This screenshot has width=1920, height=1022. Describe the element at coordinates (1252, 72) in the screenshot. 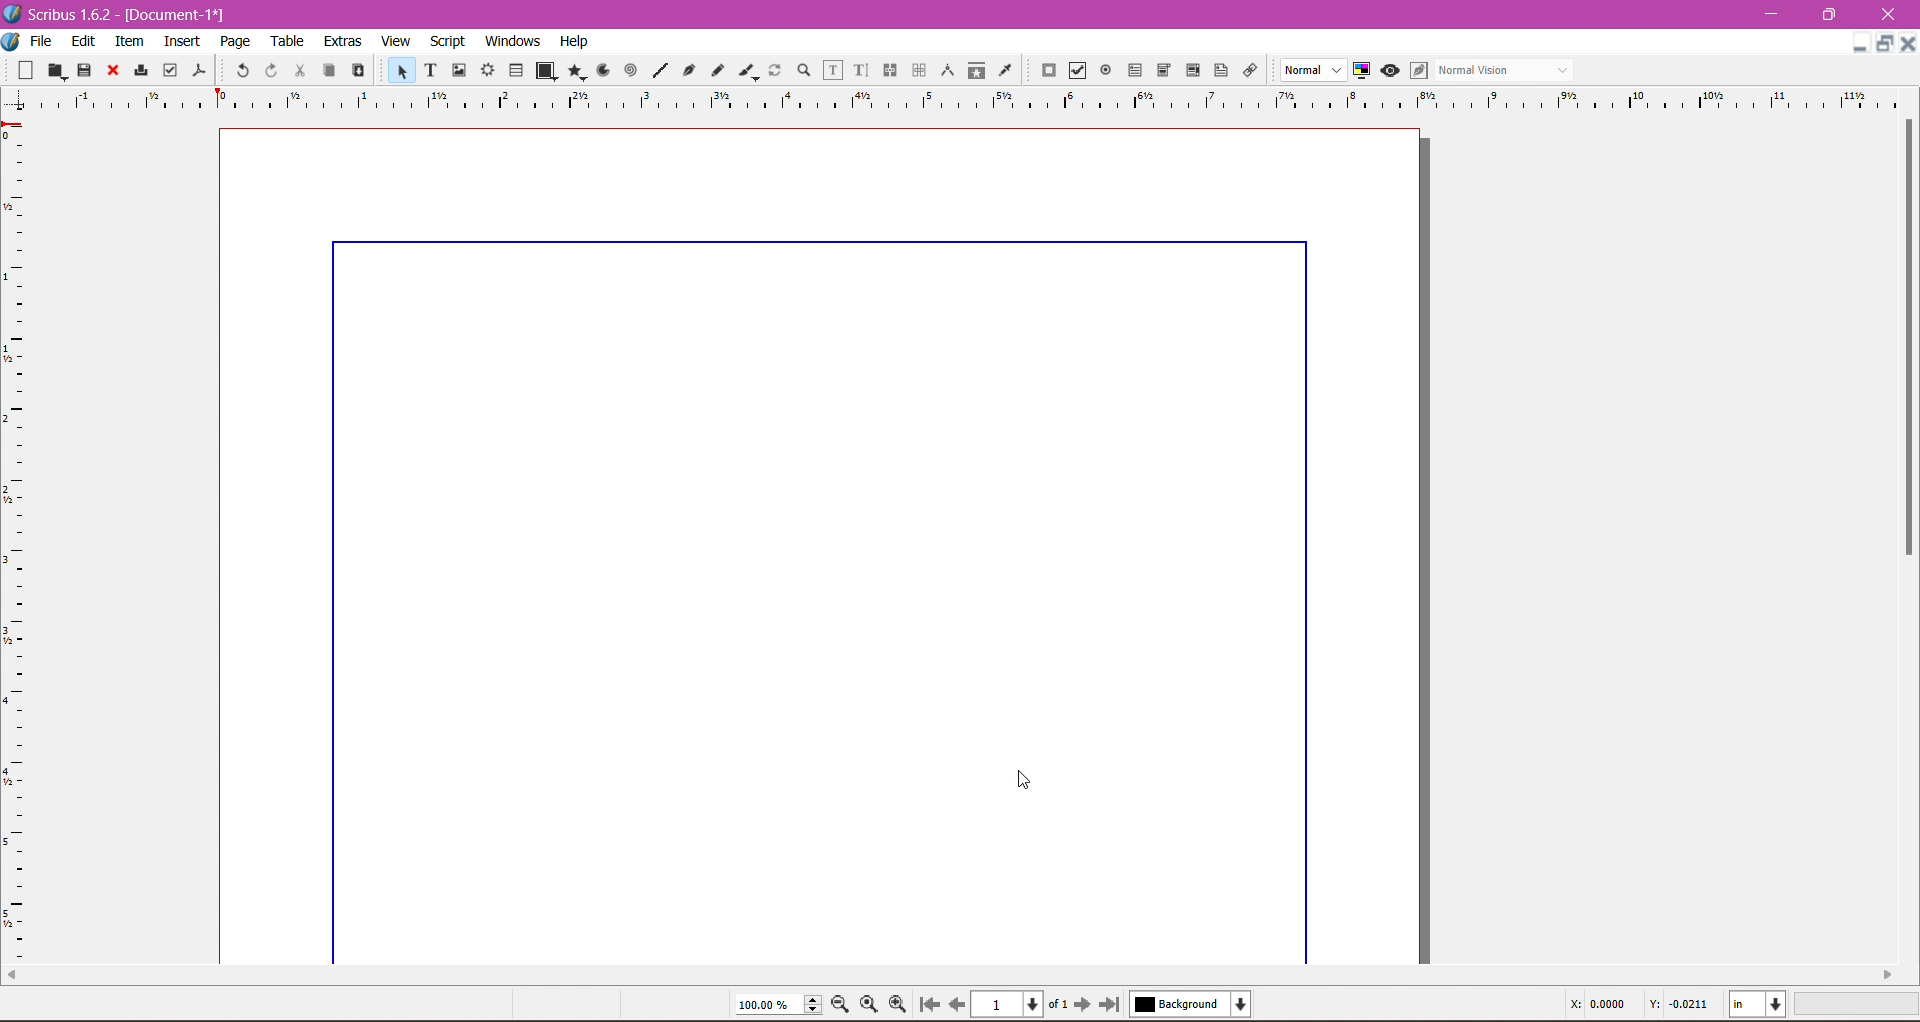

I see `Link Annotation` at that location.